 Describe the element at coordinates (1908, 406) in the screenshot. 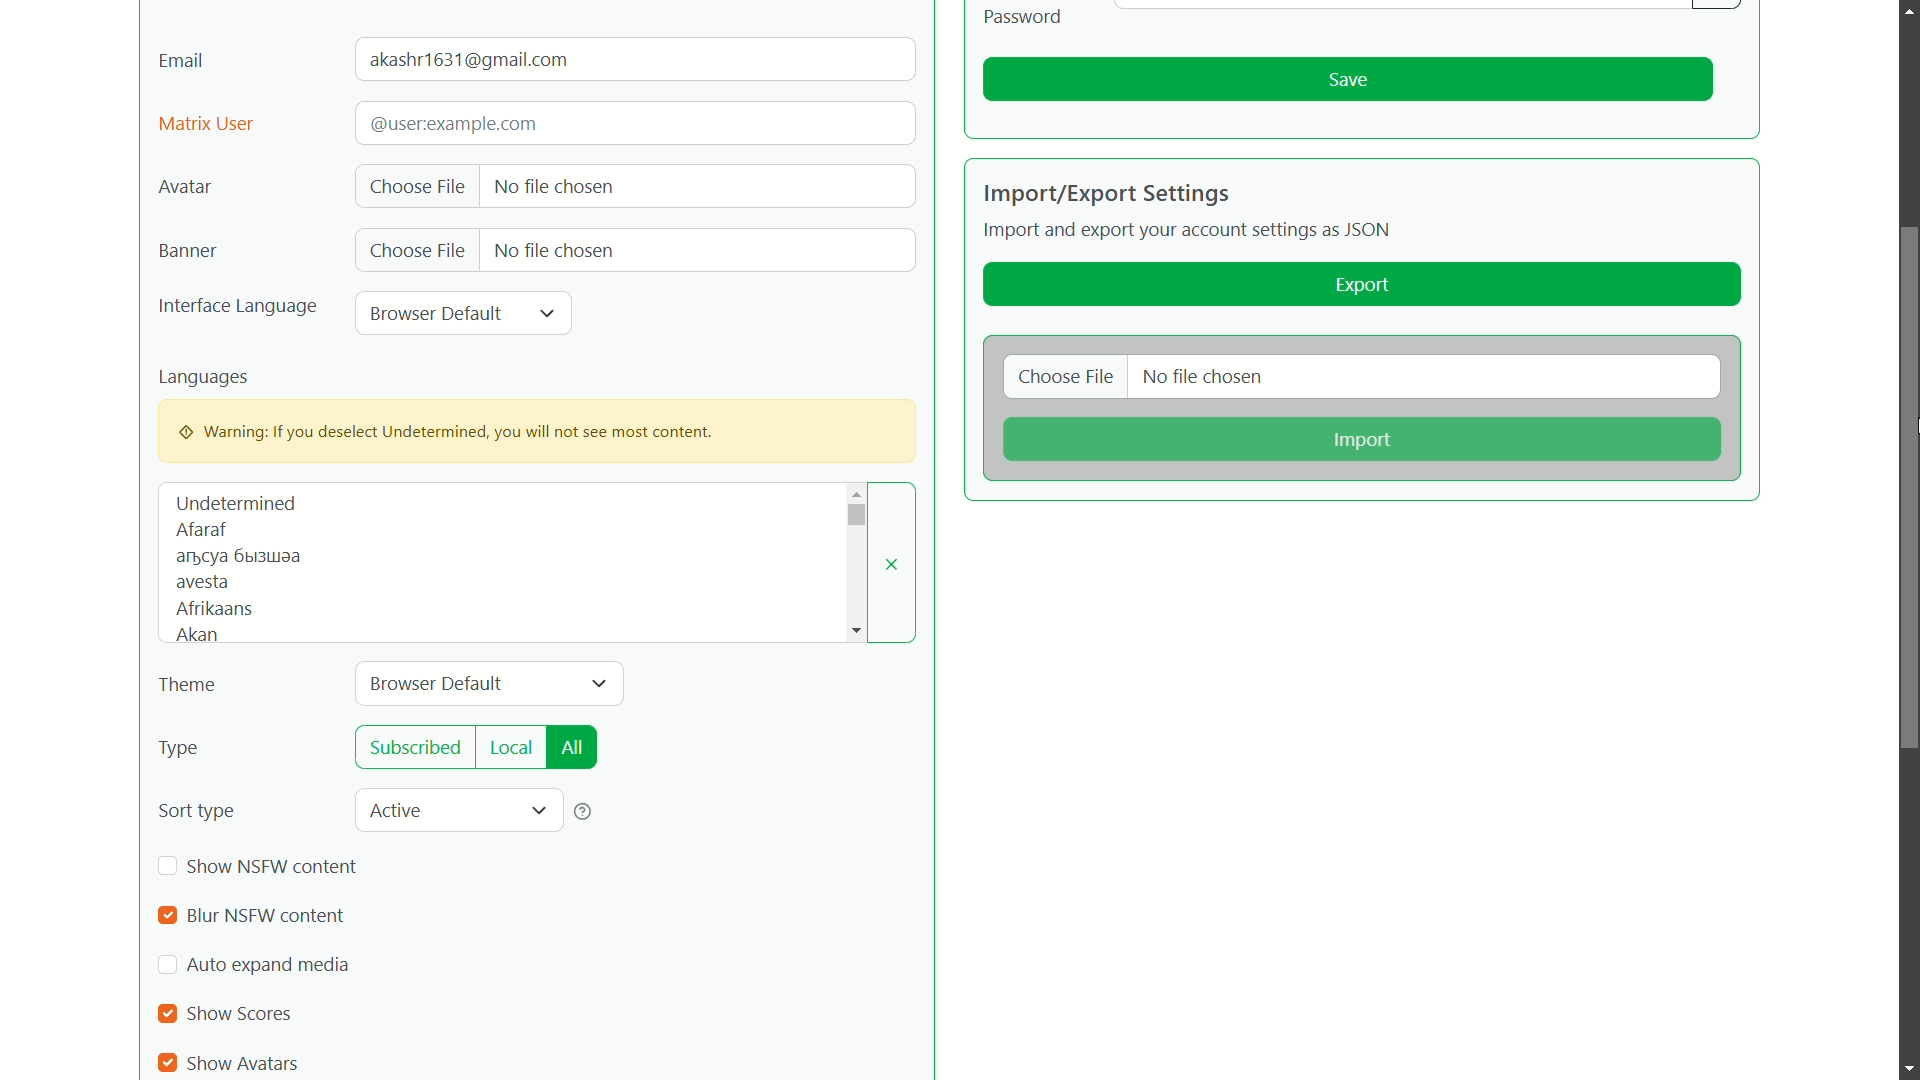

I see `cursor` at that location.